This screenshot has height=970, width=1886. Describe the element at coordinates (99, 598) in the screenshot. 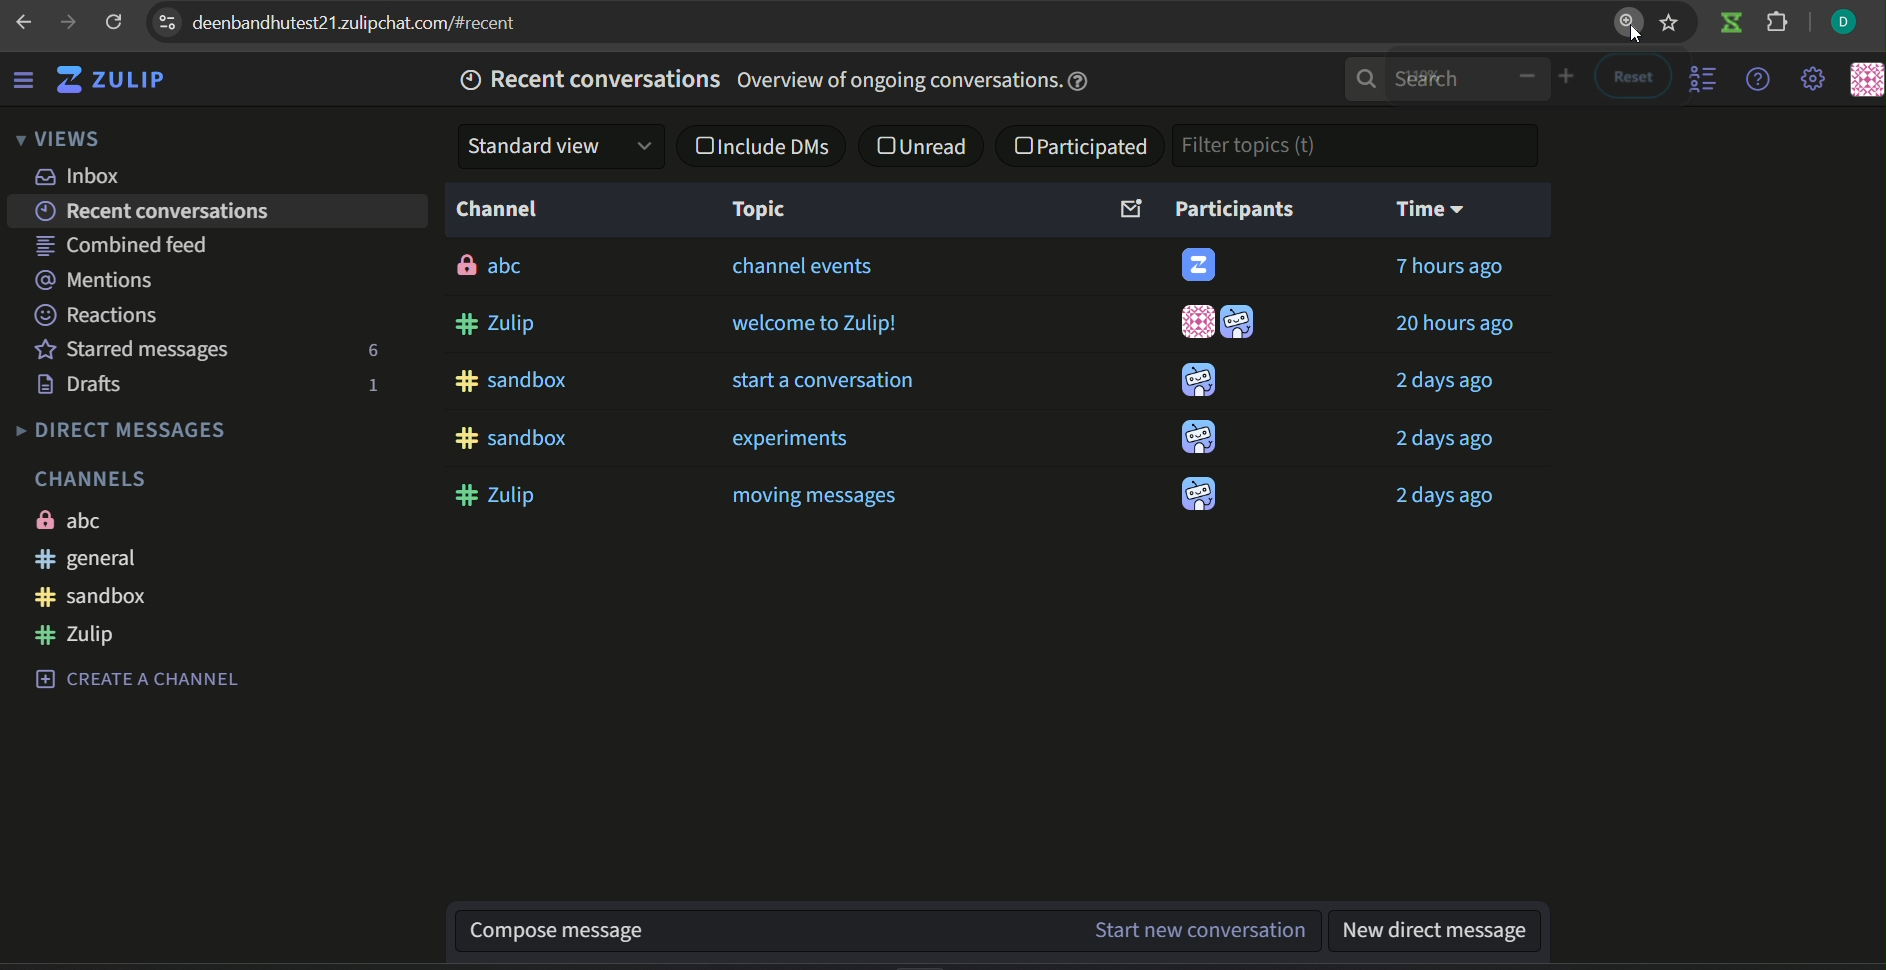

I see `#sandbox` at that location.